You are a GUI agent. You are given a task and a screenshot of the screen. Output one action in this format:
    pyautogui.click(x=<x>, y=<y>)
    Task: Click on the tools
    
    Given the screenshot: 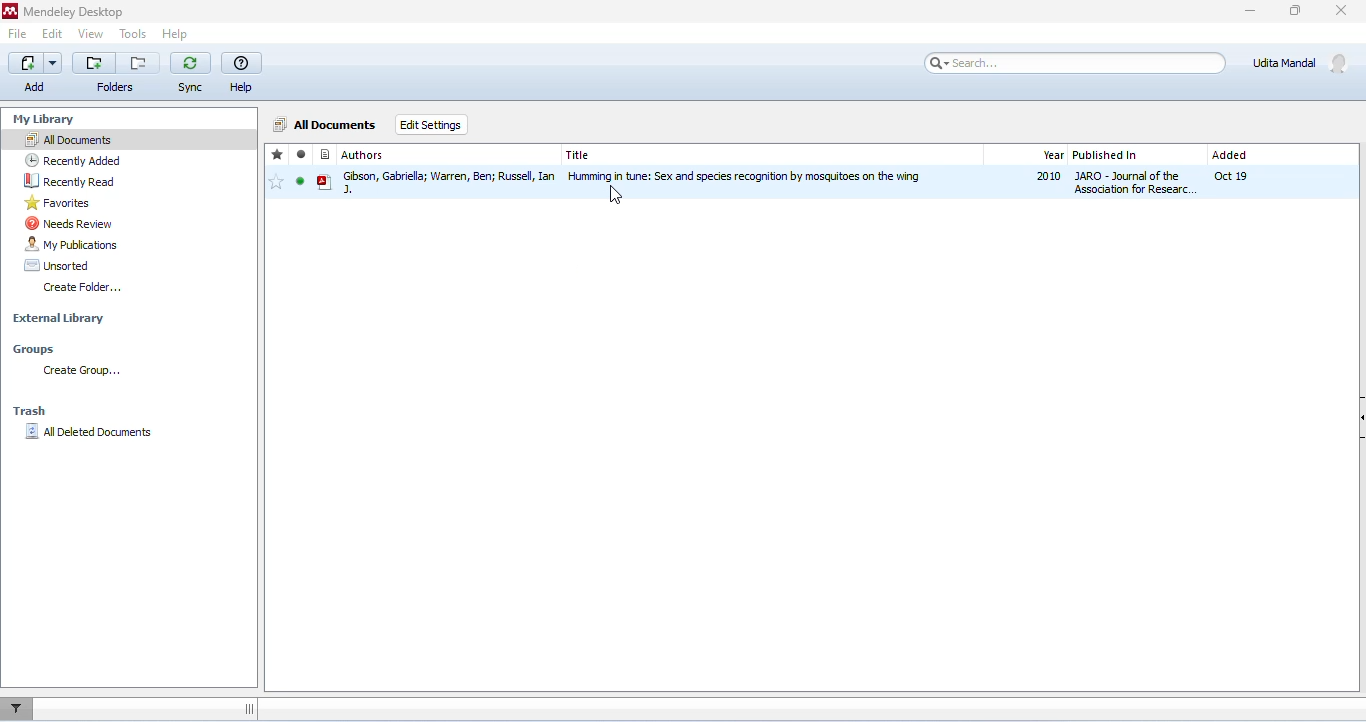 What is the action you would take?
    pyautogui.click(x=132, y=35)
    